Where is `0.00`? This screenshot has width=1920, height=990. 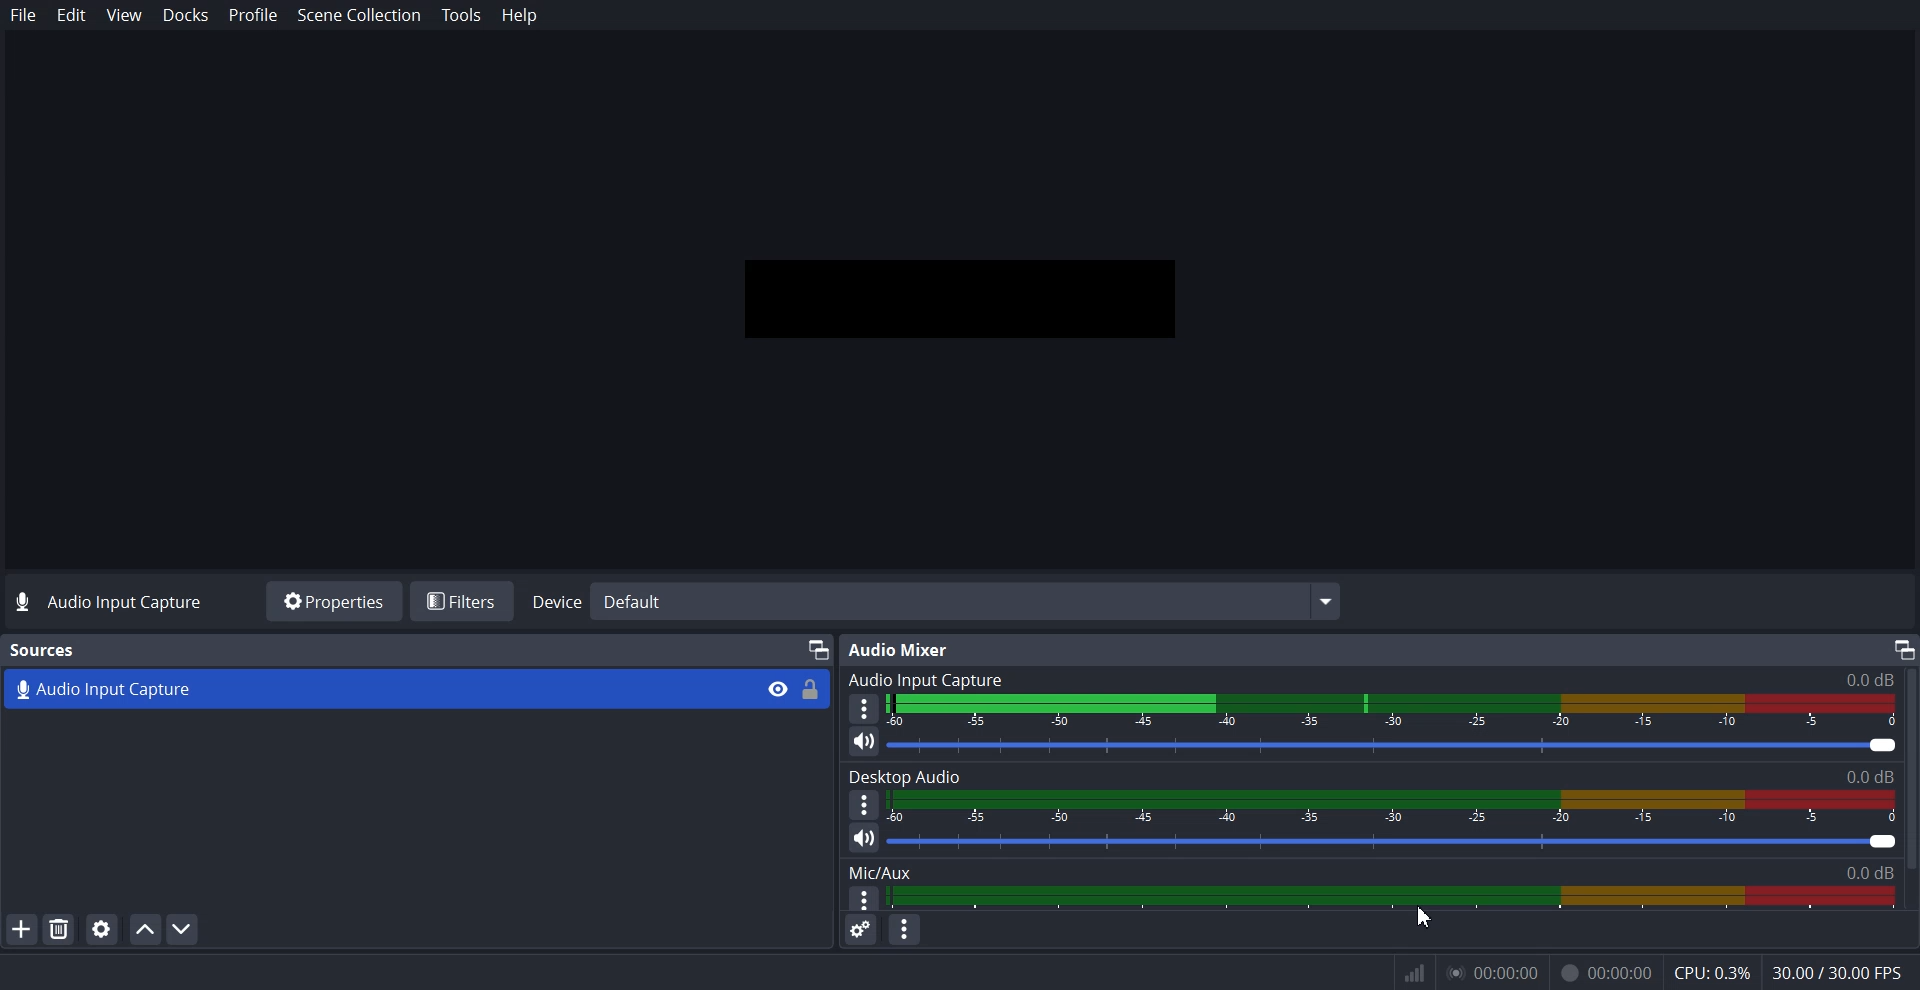
0.00 is located at coordinates (1500, 977).